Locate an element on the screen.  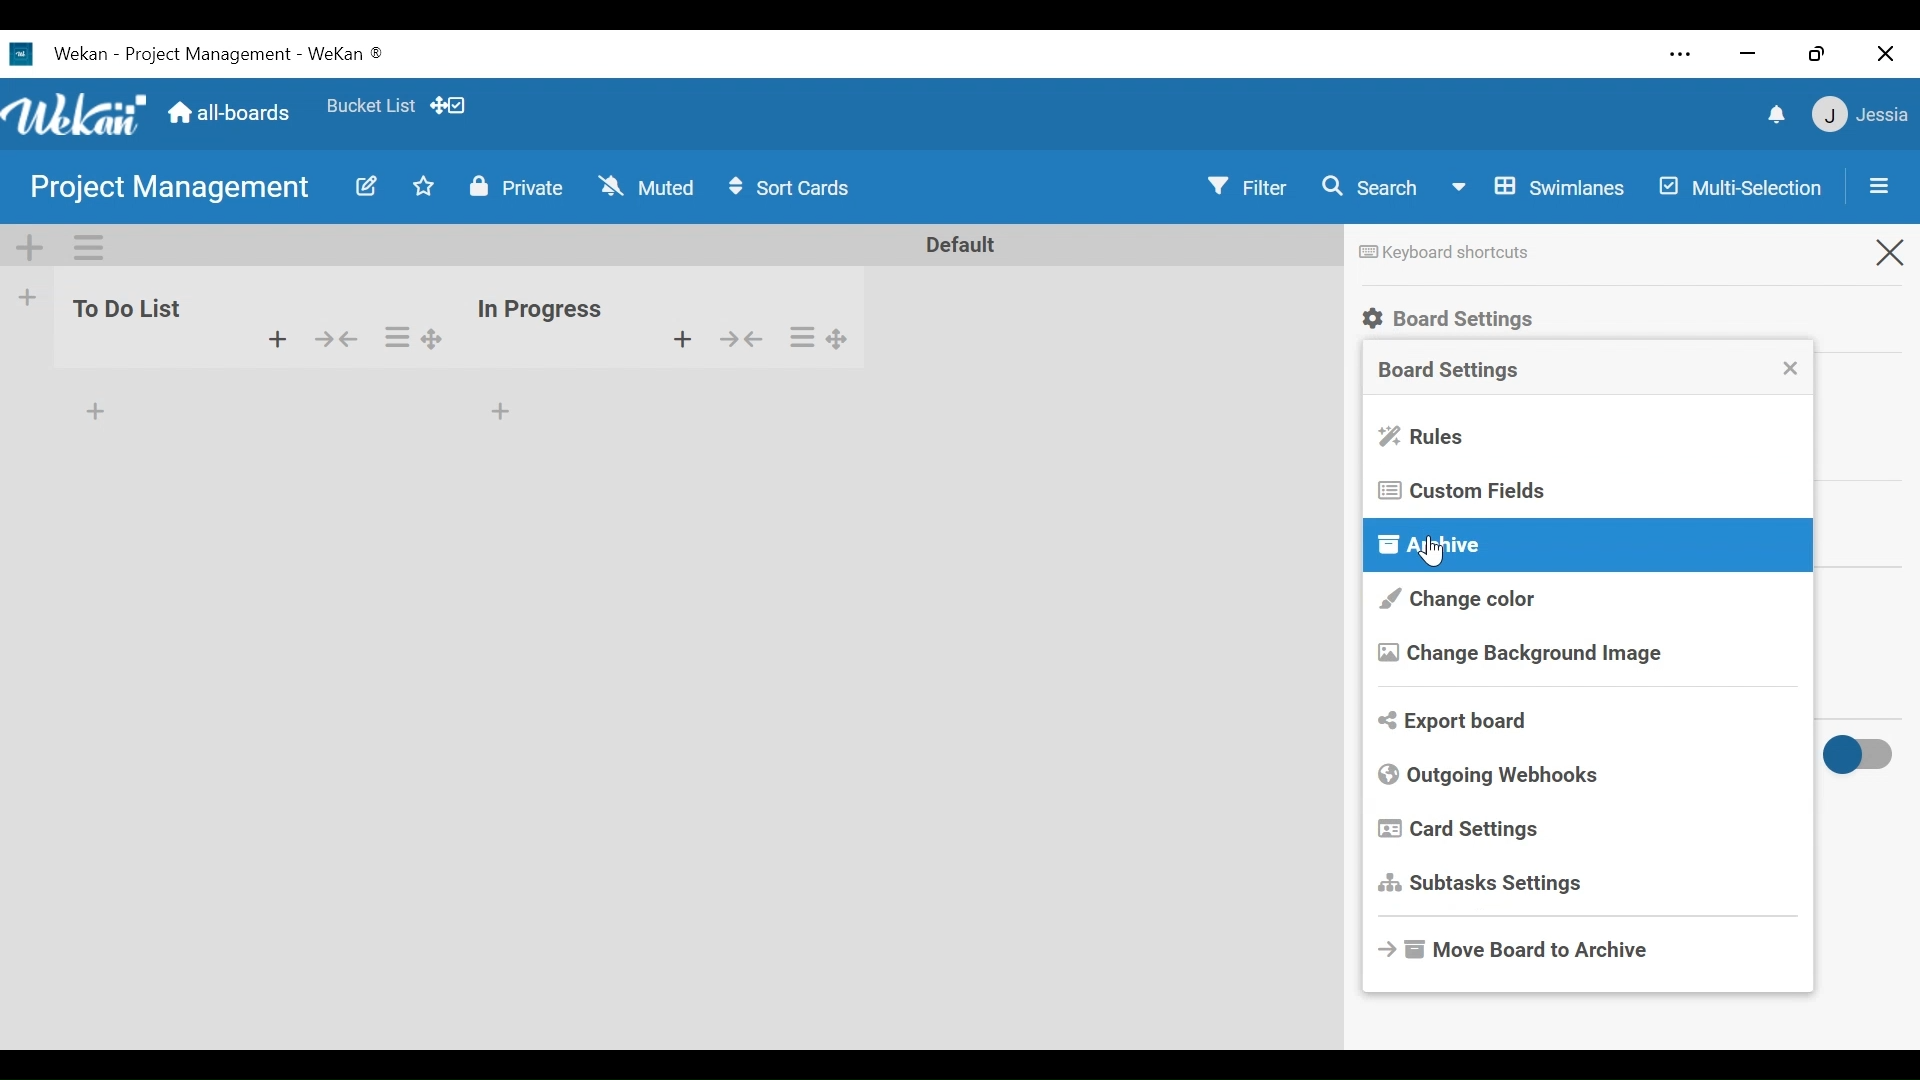
Board Settings is located at coordinates (1451, 320).